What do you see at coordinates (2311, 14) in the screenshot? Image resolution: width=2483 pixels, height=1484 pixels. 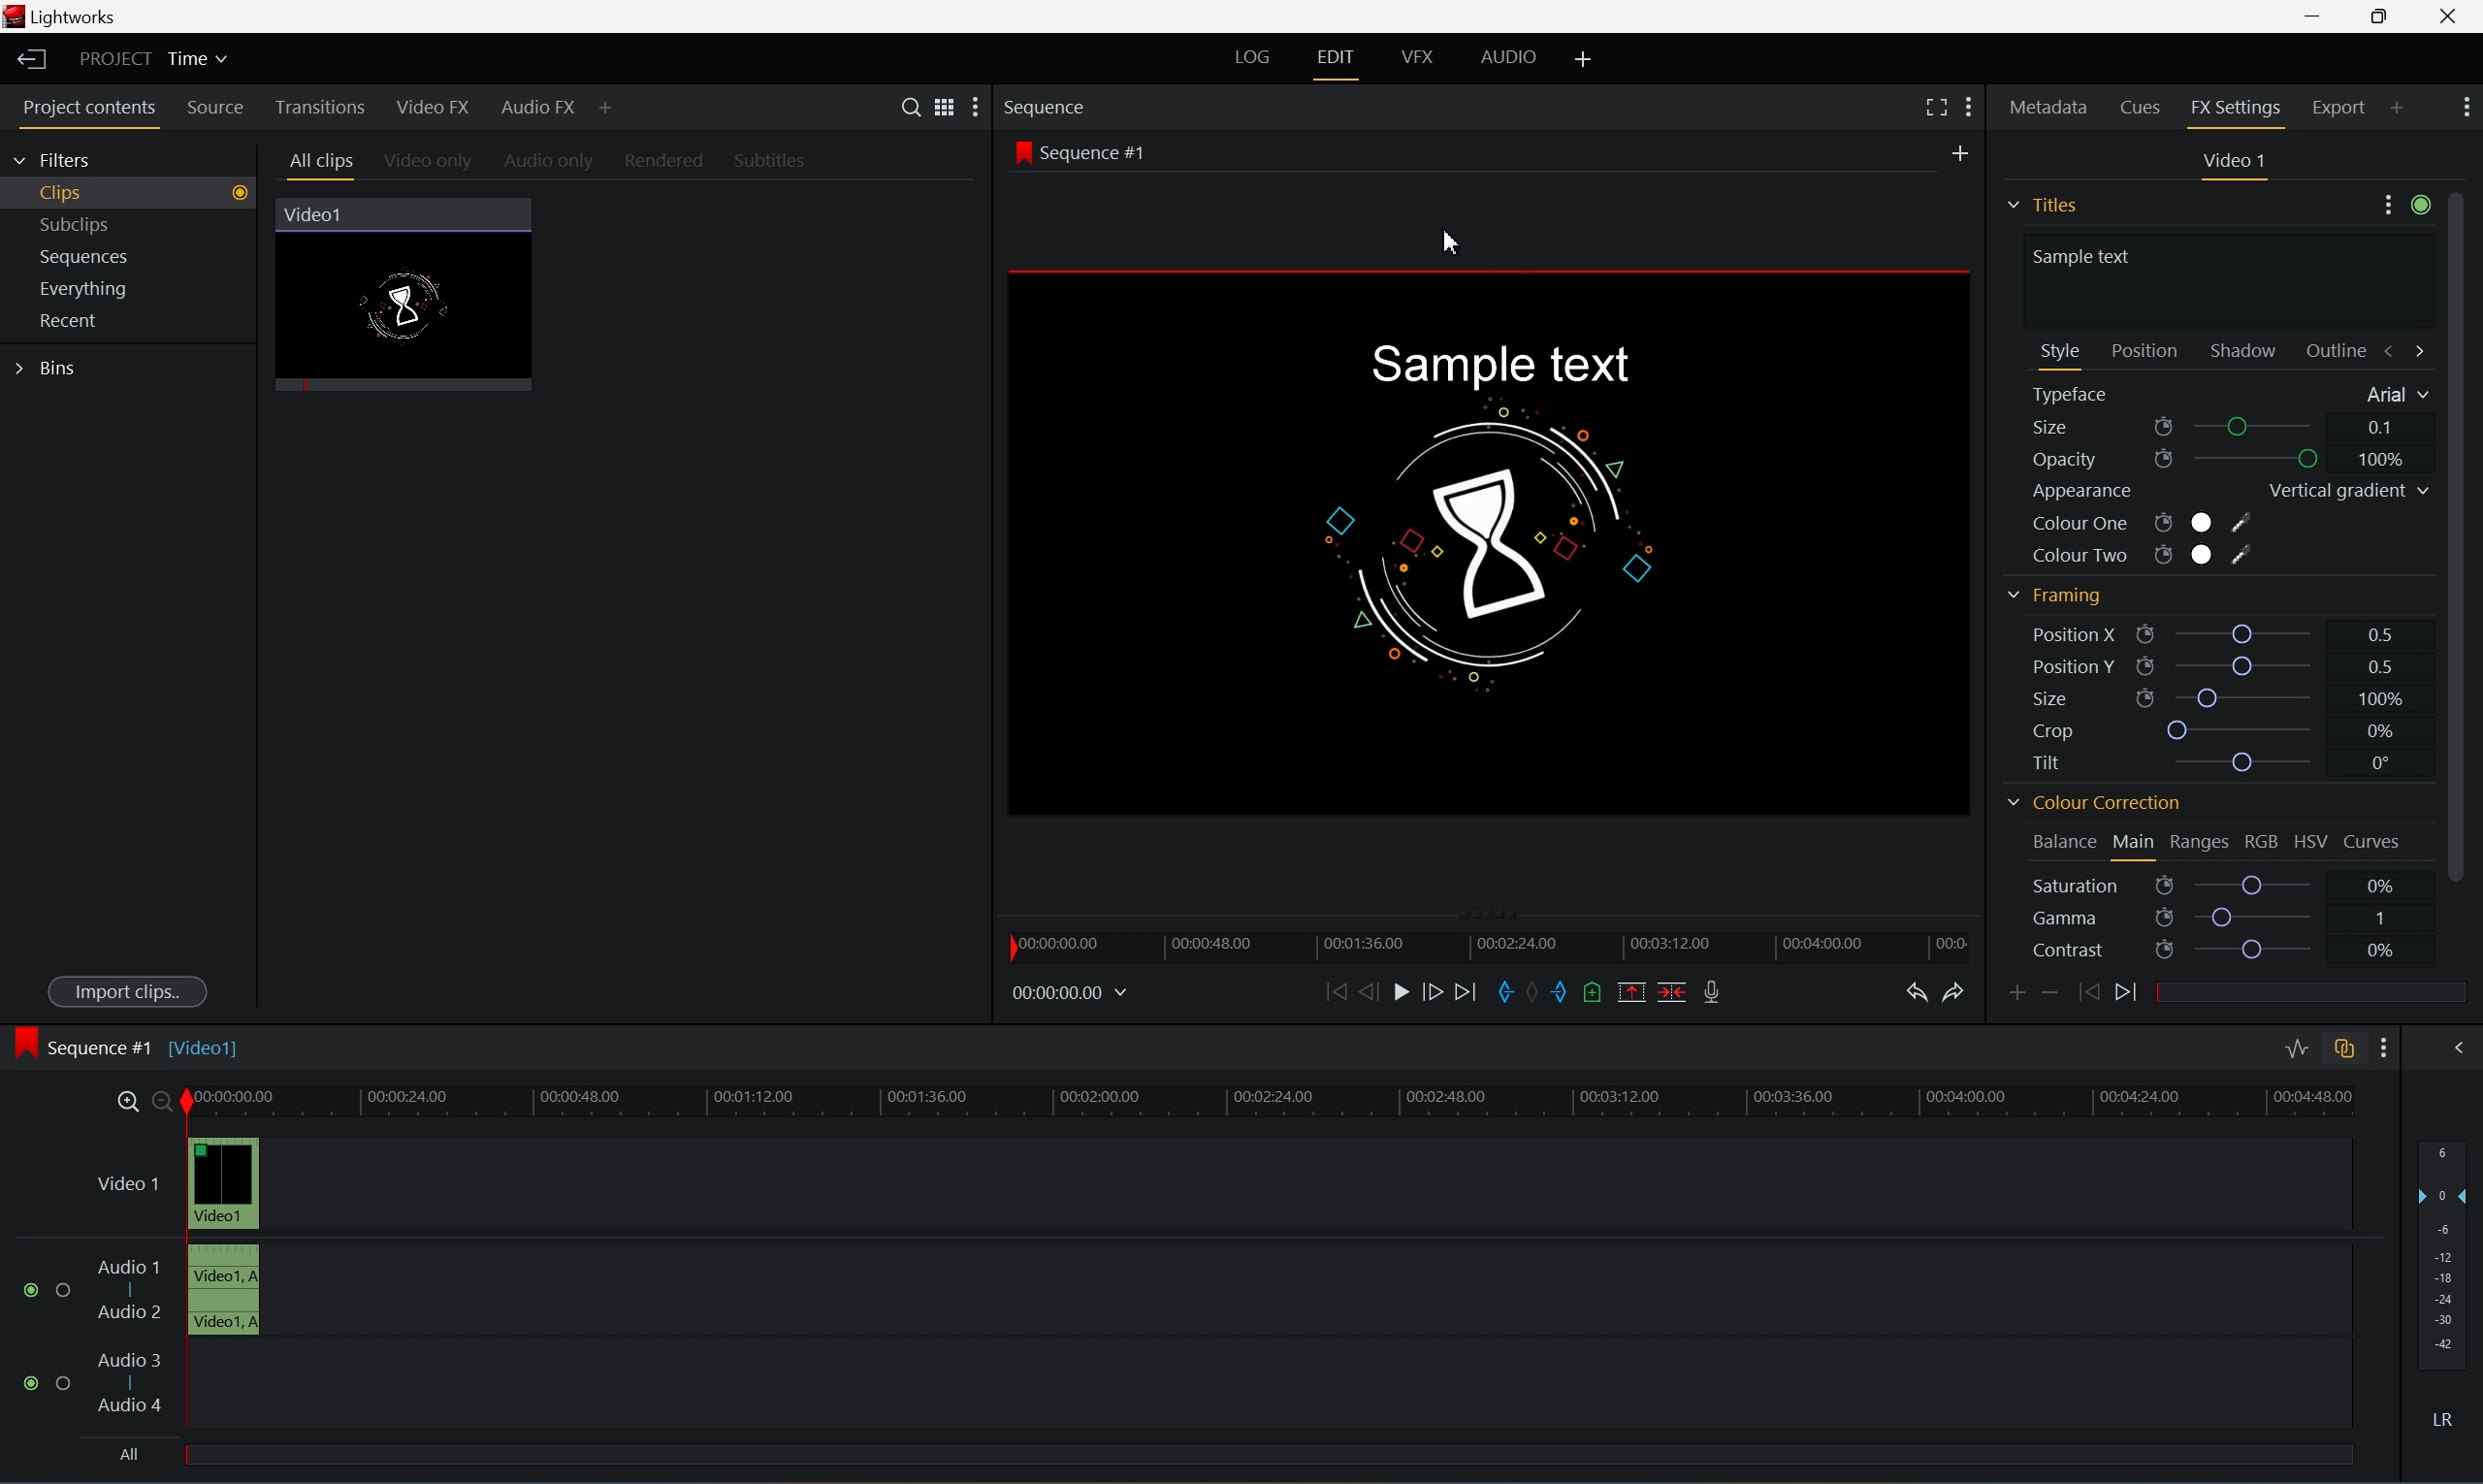 I see `minimize` at bounding box center [2311, 14].